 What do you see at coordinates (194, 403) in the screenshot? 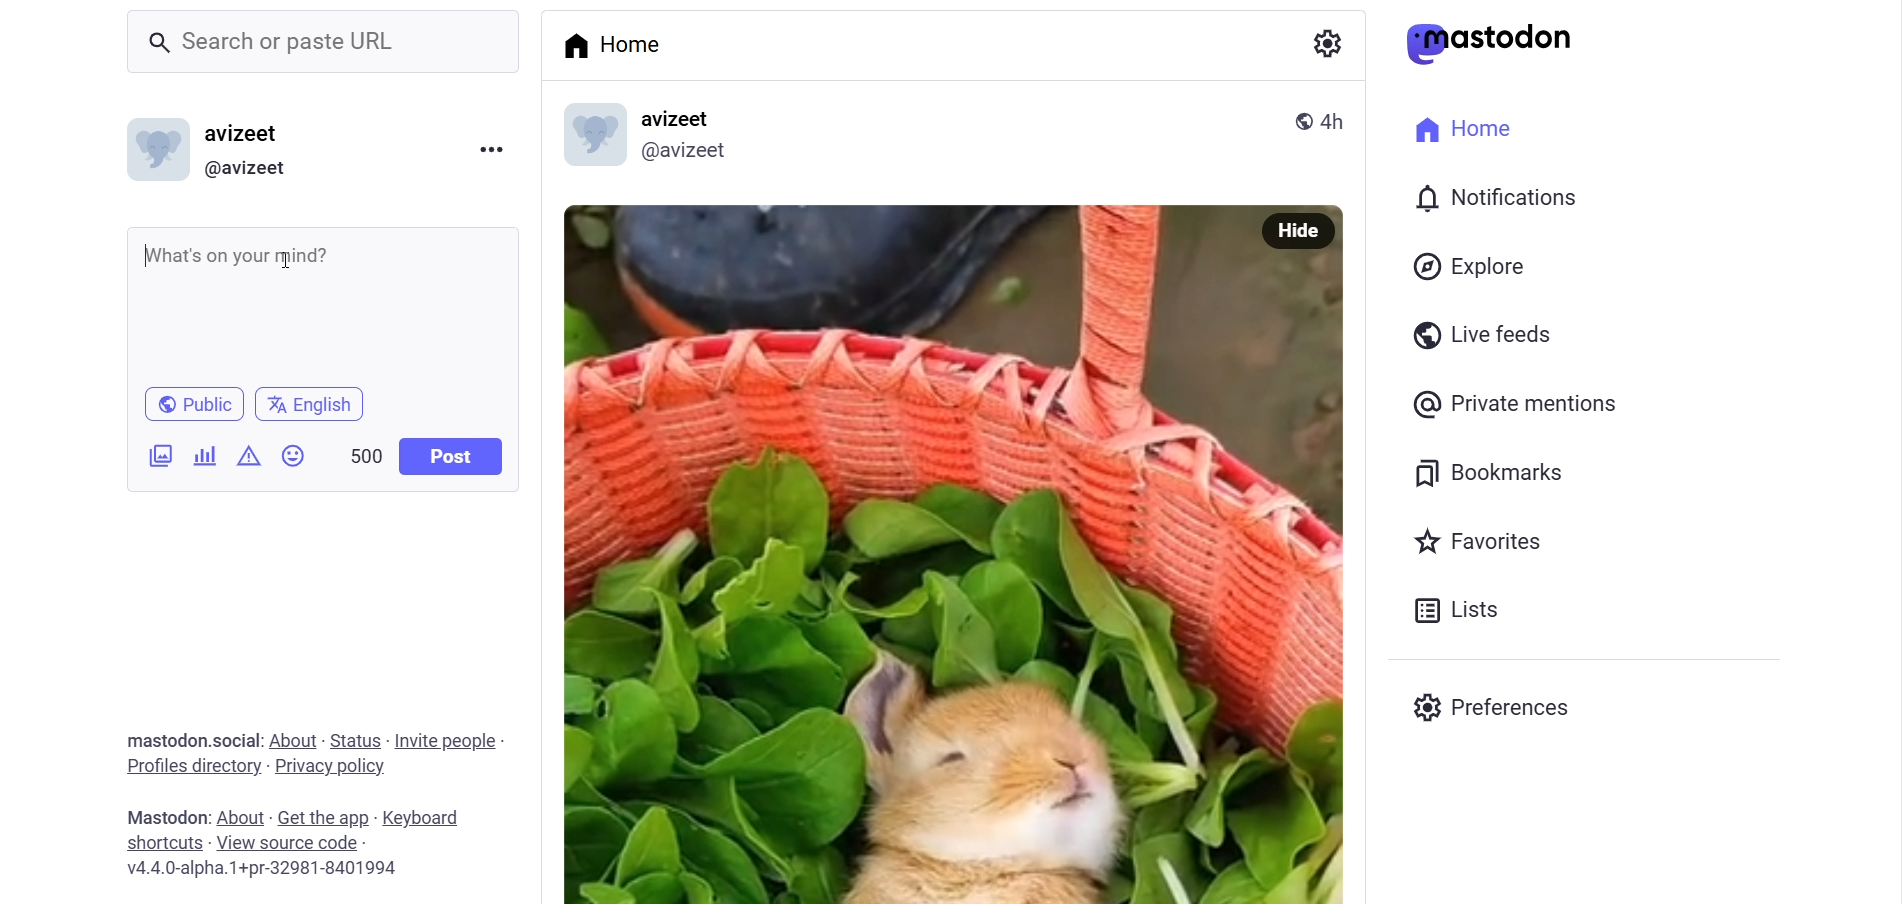
I see `Public` at bounding box center [194, 403].